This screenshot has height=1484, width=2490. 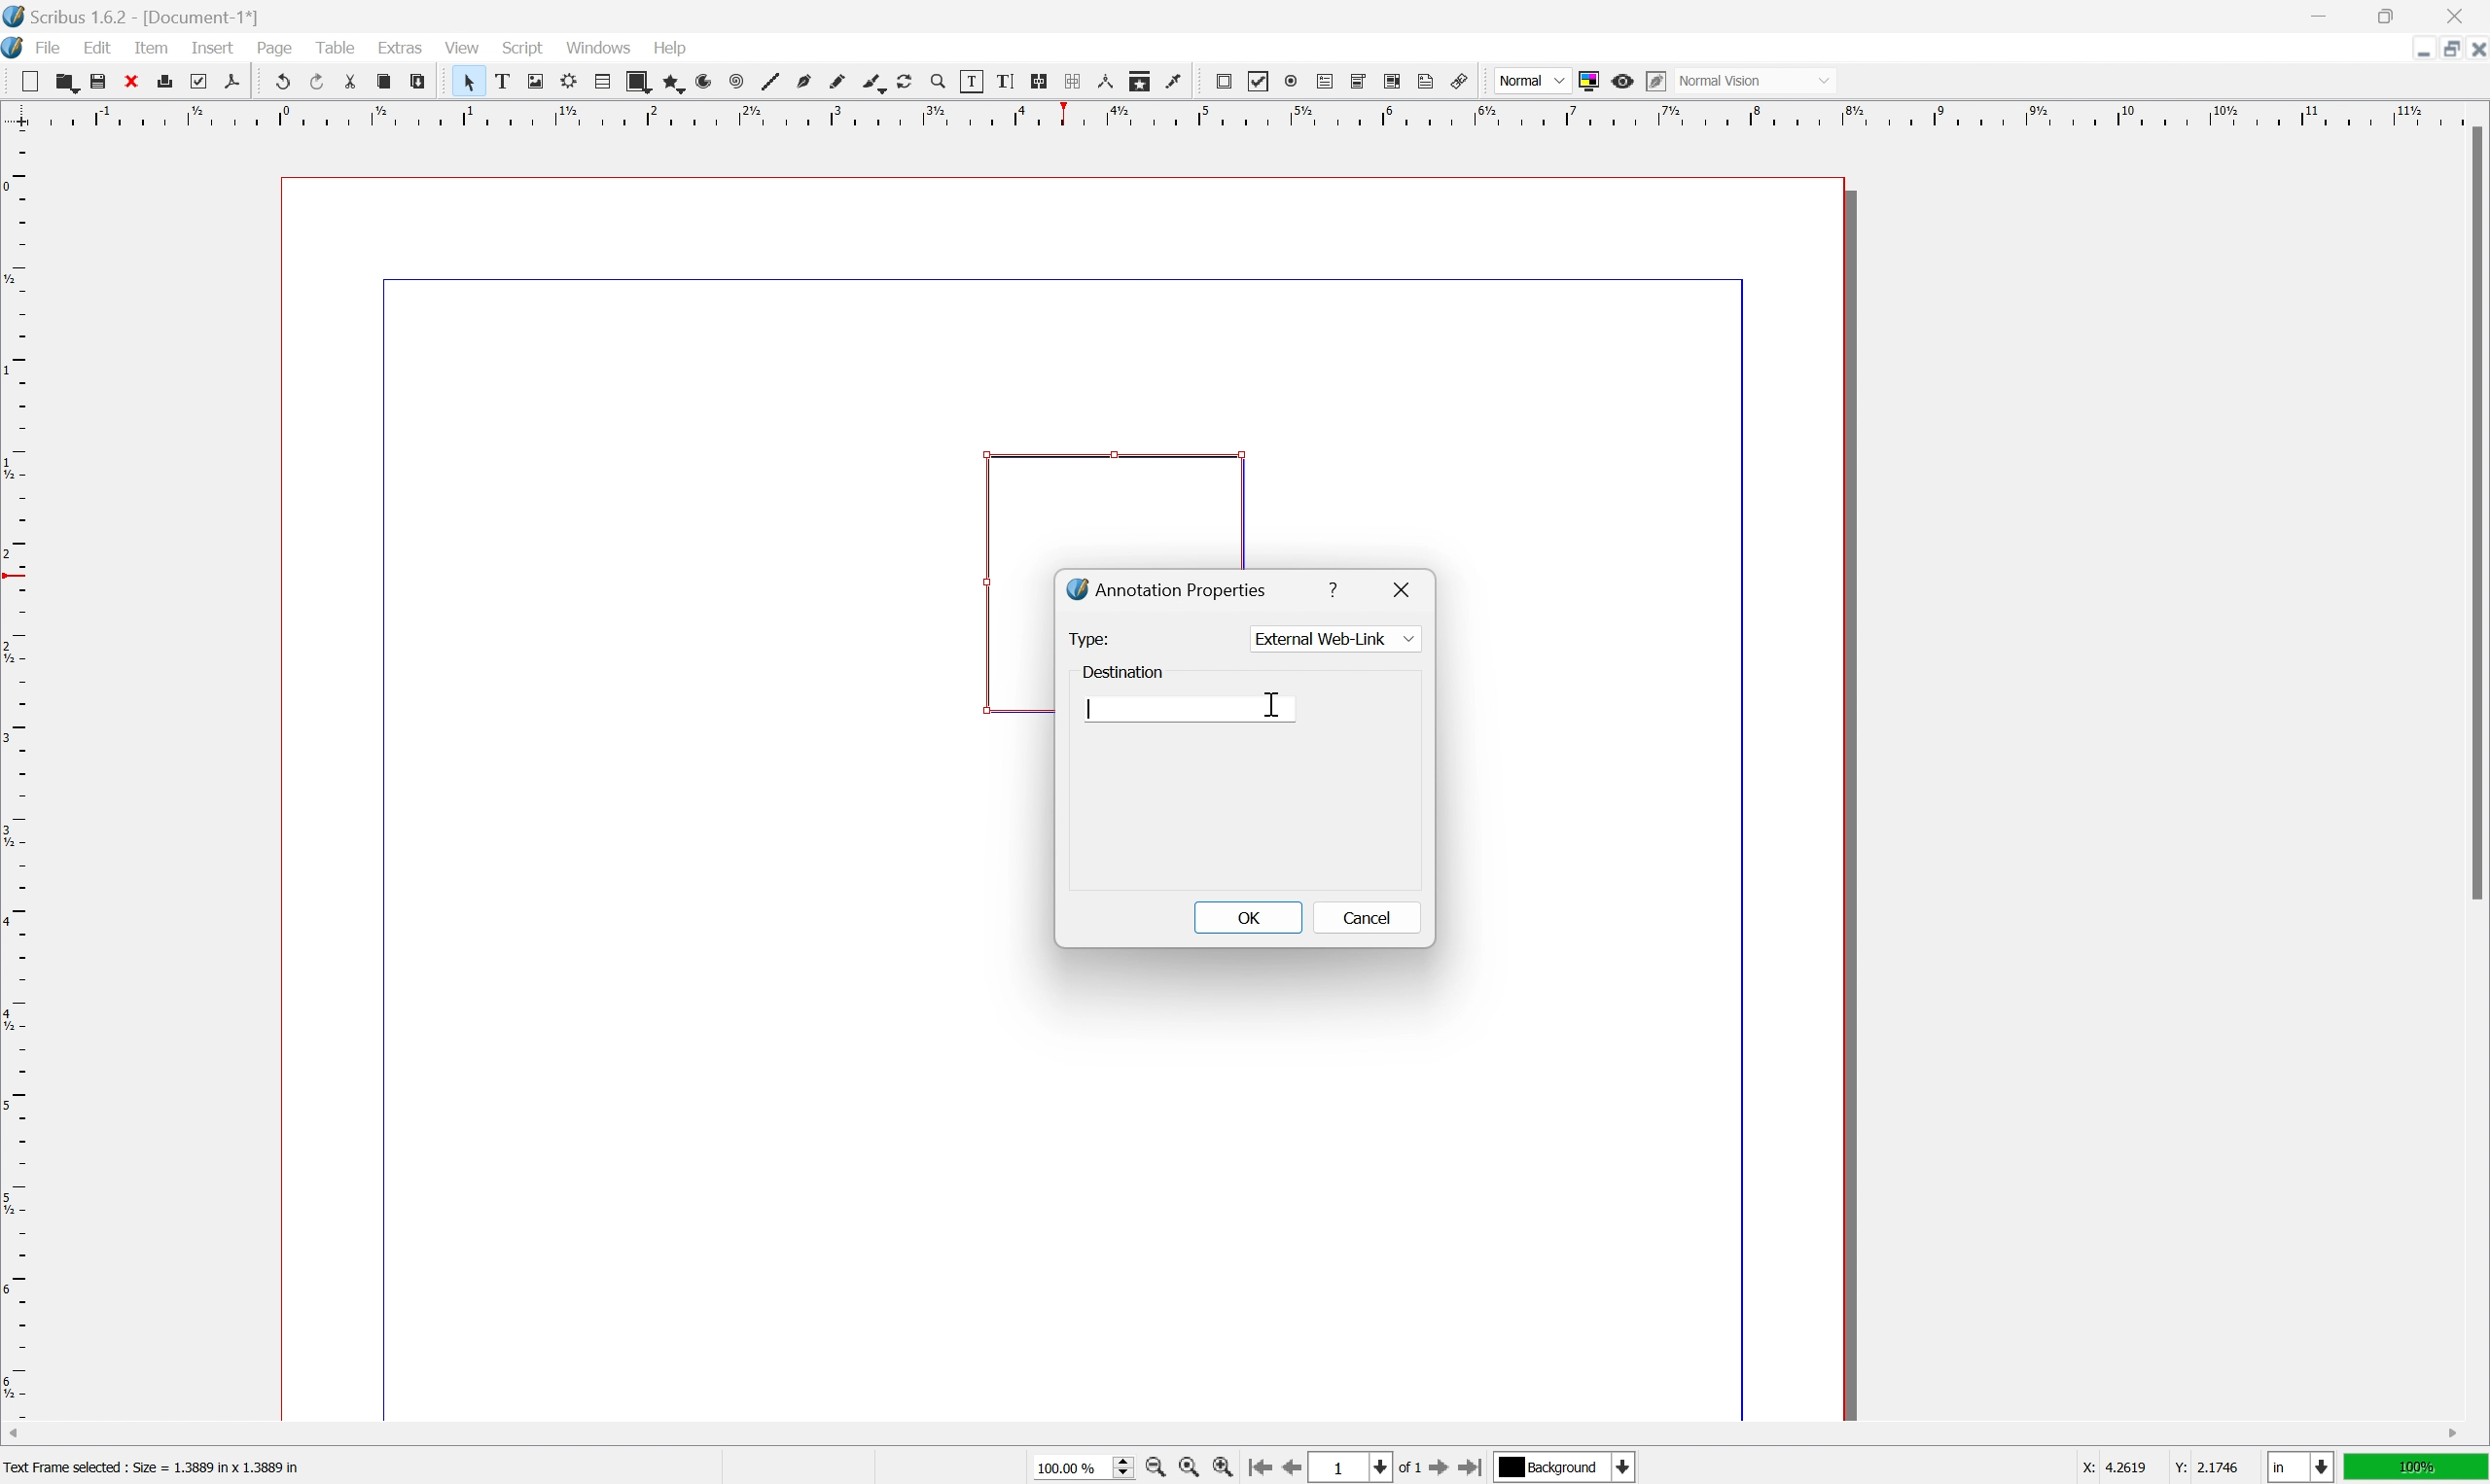 What do you see at coordinates (1260, 83) in the screenshot?
I see `pdf checkbox` at bounding box center [1260, 83].